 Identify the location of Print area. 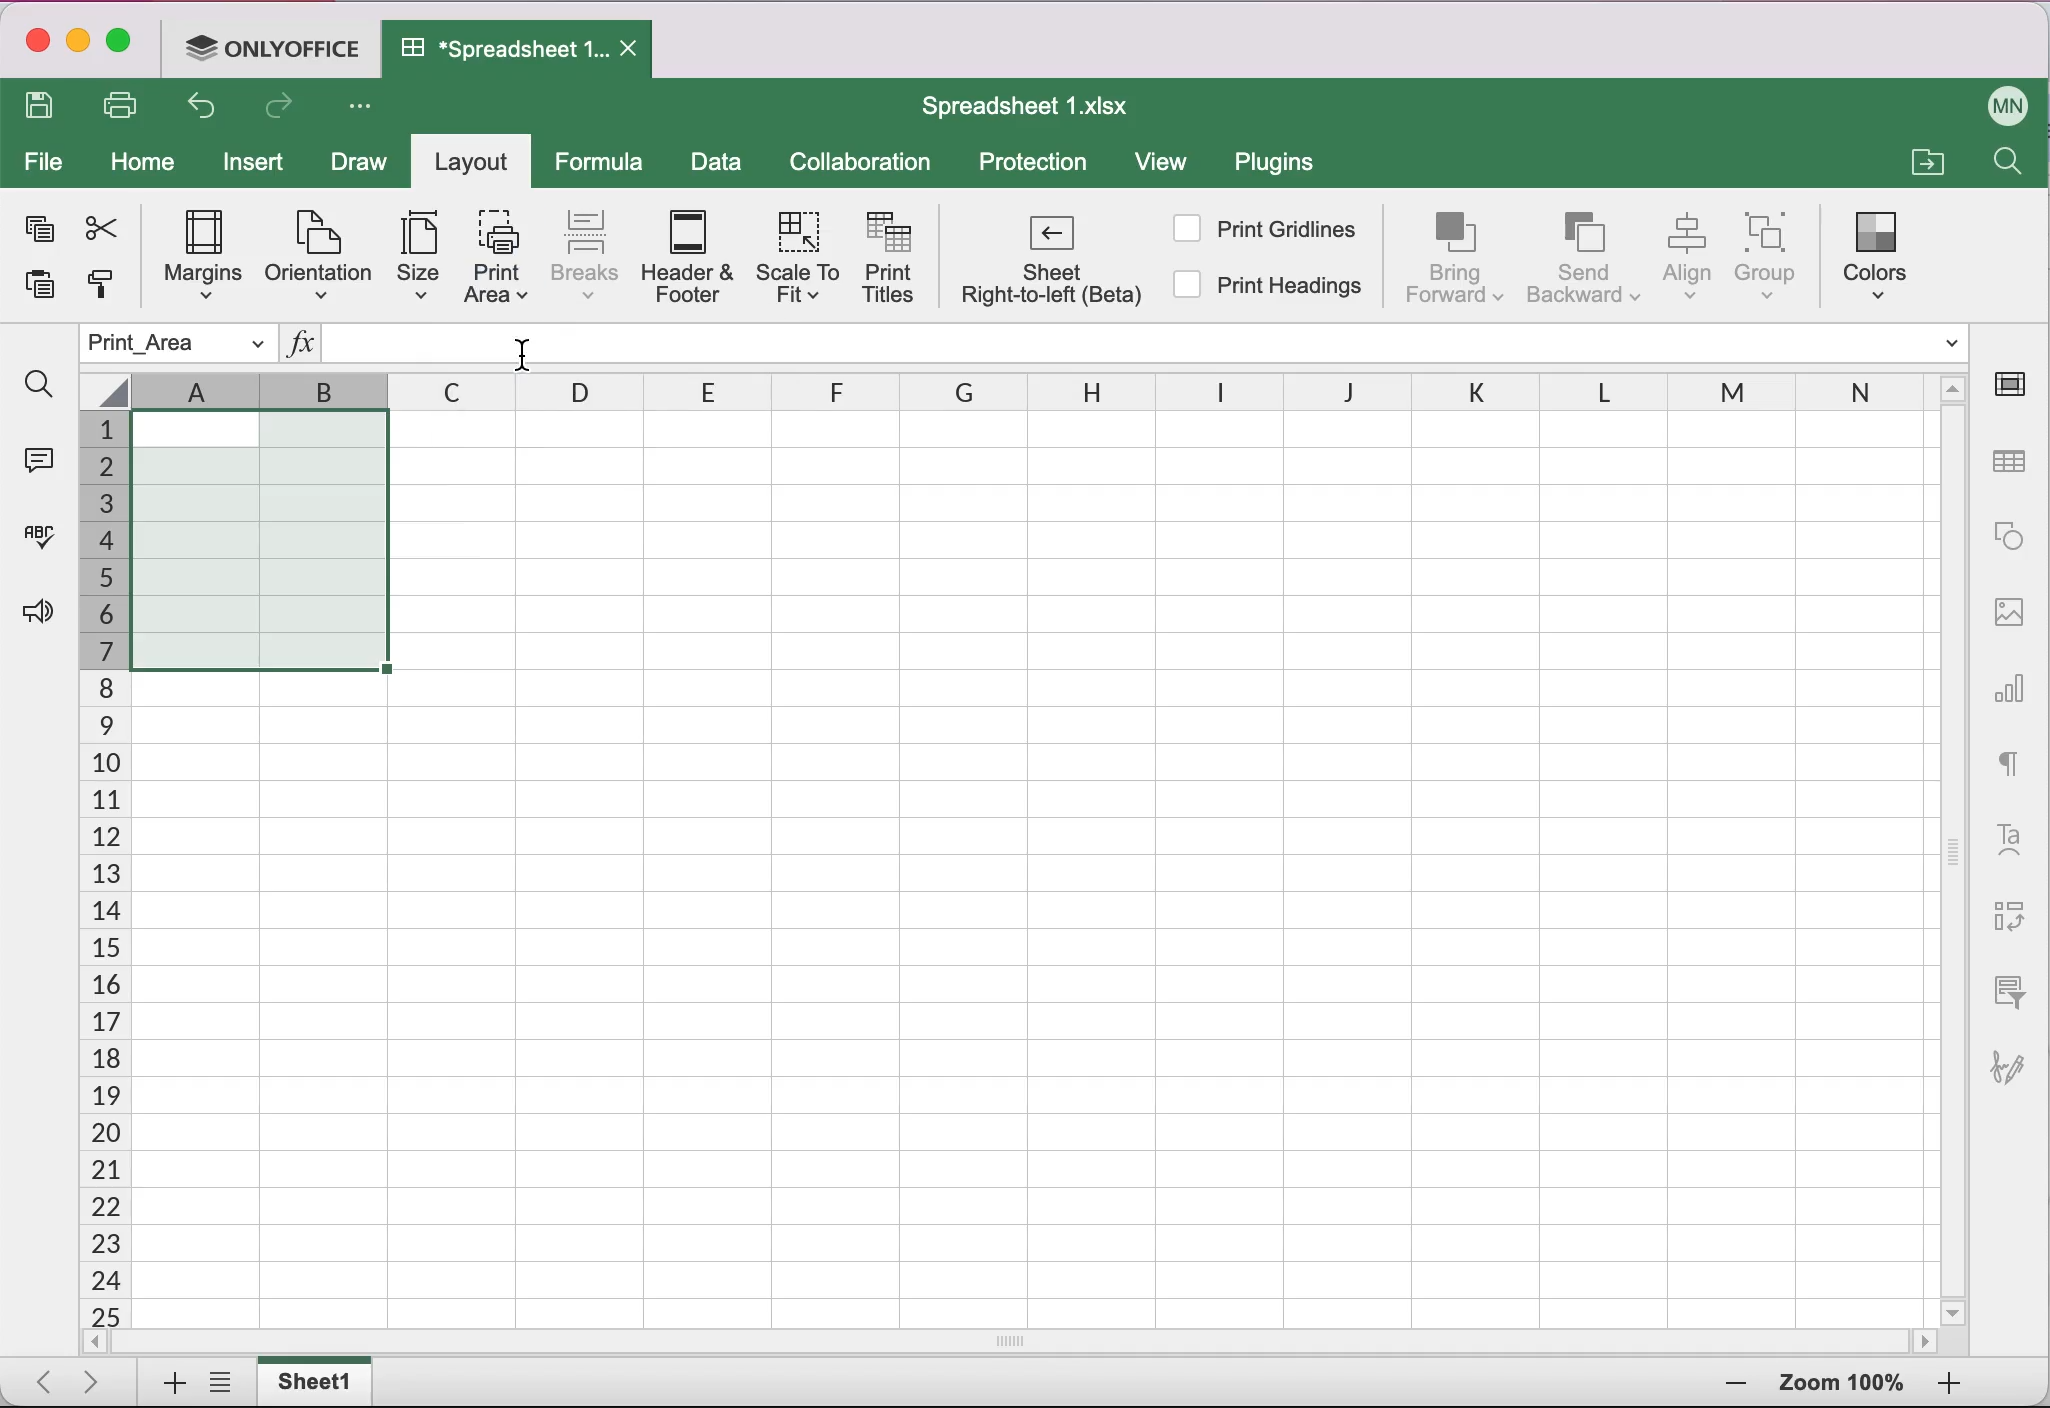
(178, 344).